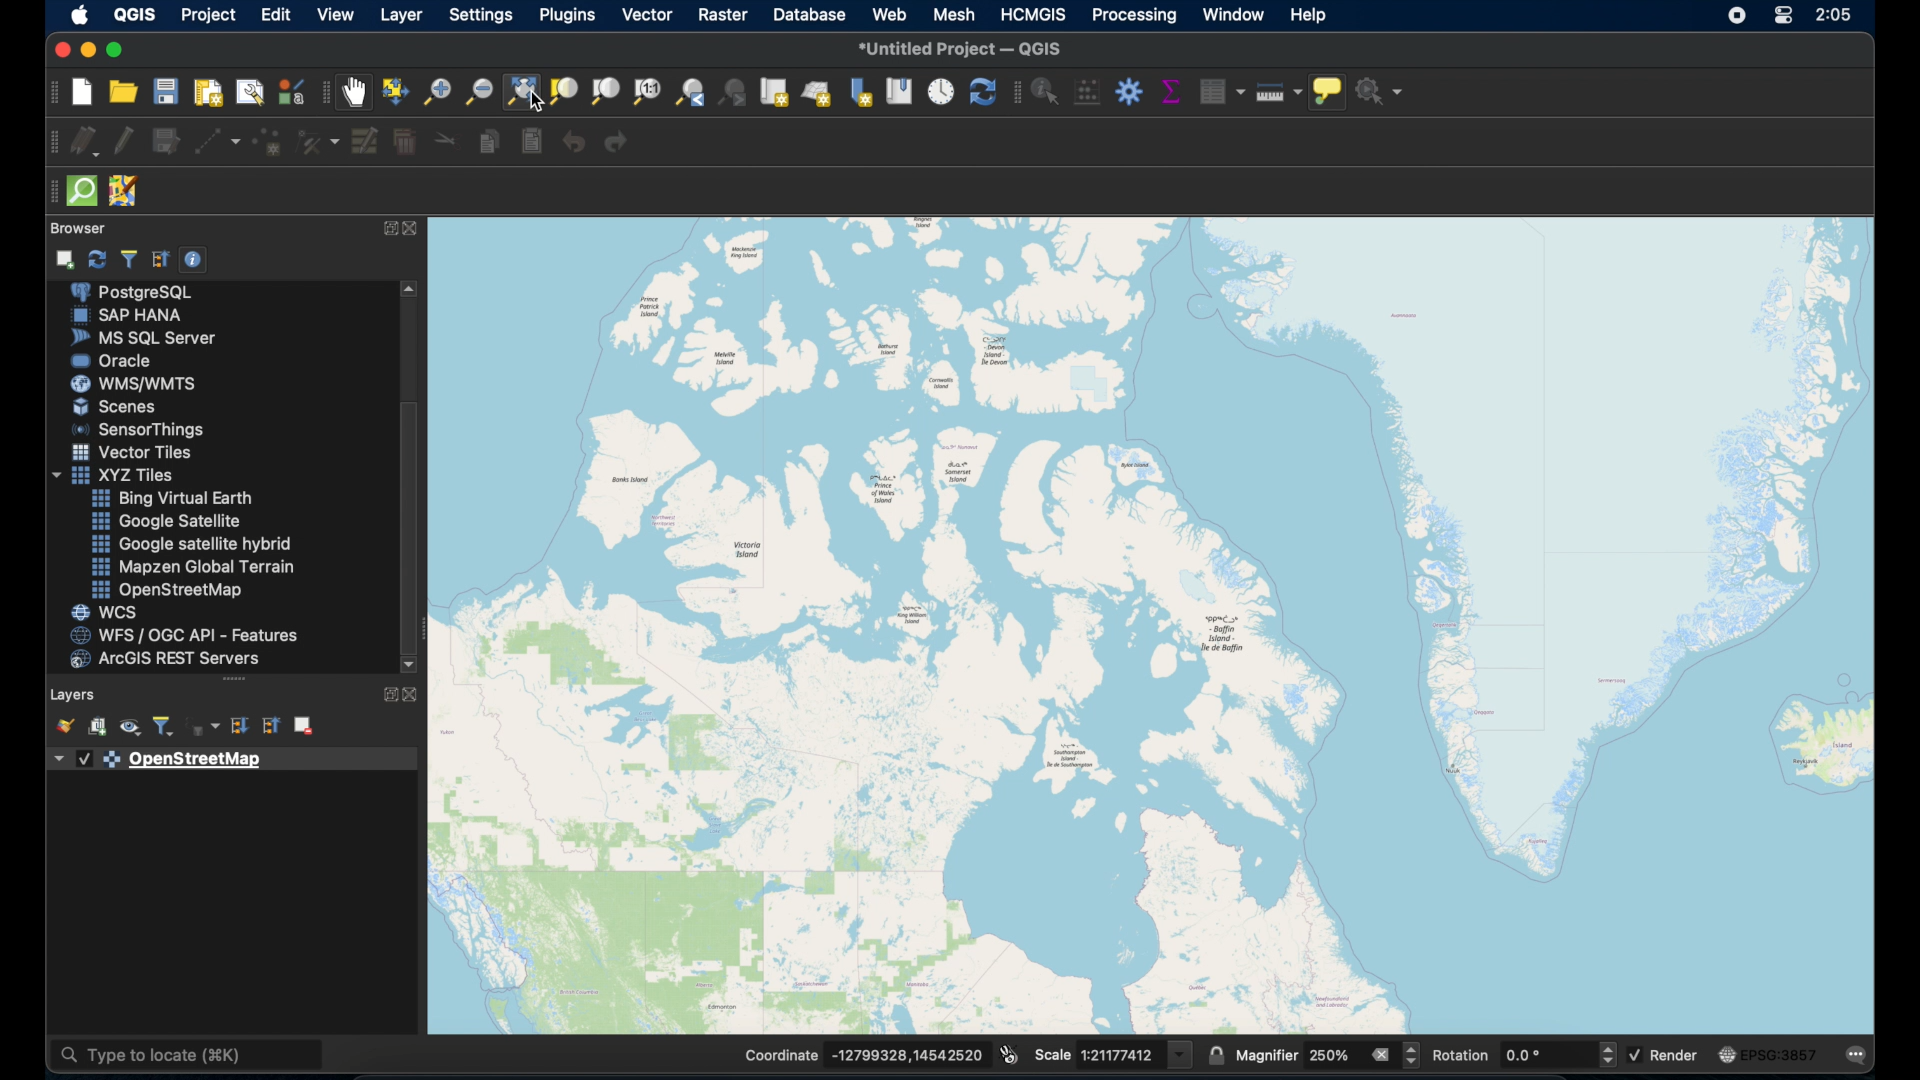 The image size is (1920, 1080). What do you see at coordinates (981, 90) in the screenshot?
I see `refresh` at bounding box center [981, 90].